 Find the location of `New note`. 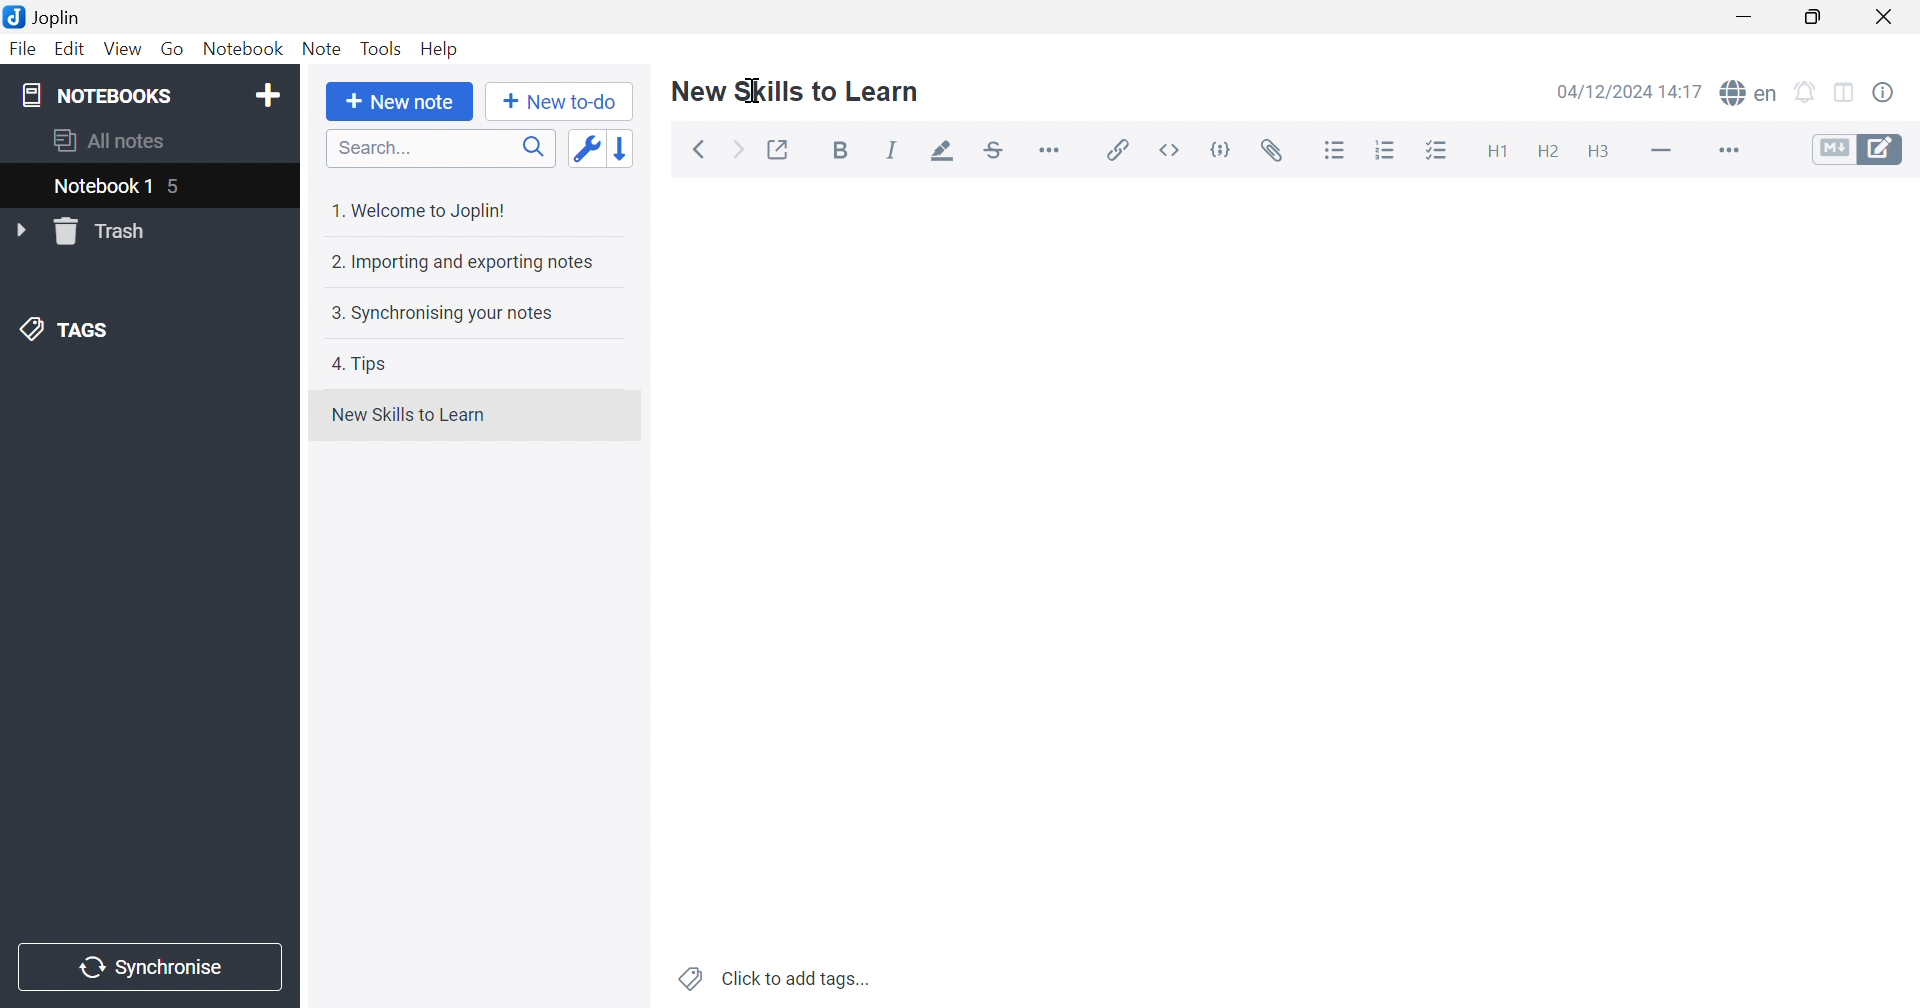

New note is located at coordinates (400, 102).